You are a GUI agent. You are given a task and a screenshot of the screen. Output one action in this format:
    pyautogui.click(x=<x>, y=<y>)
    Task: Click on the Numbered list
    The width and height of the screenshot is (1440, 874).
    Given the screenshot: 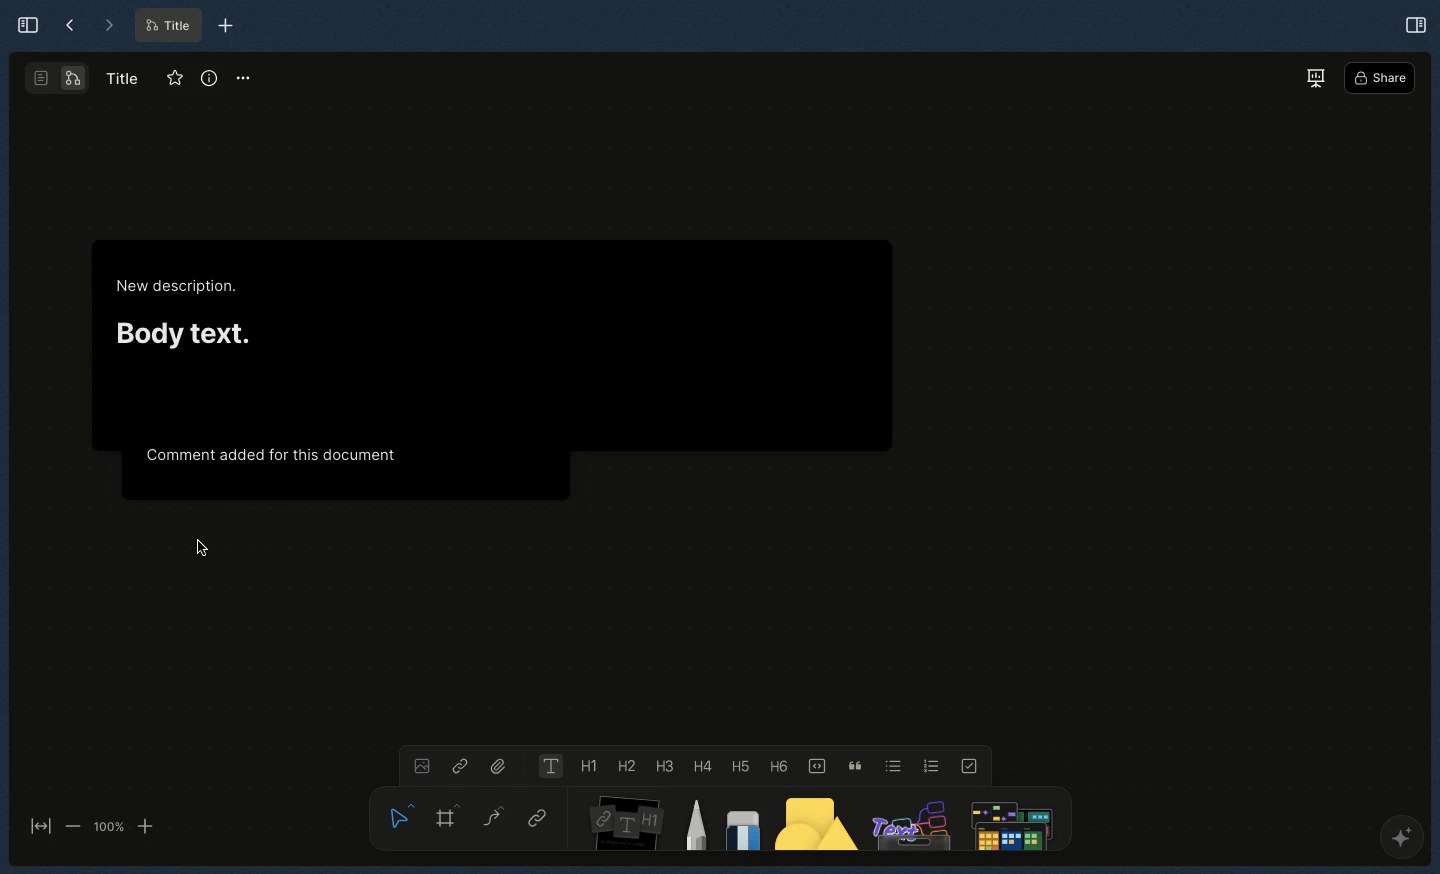 What is the action you would take?
    pyautogui.click(x=932, y=765)
    